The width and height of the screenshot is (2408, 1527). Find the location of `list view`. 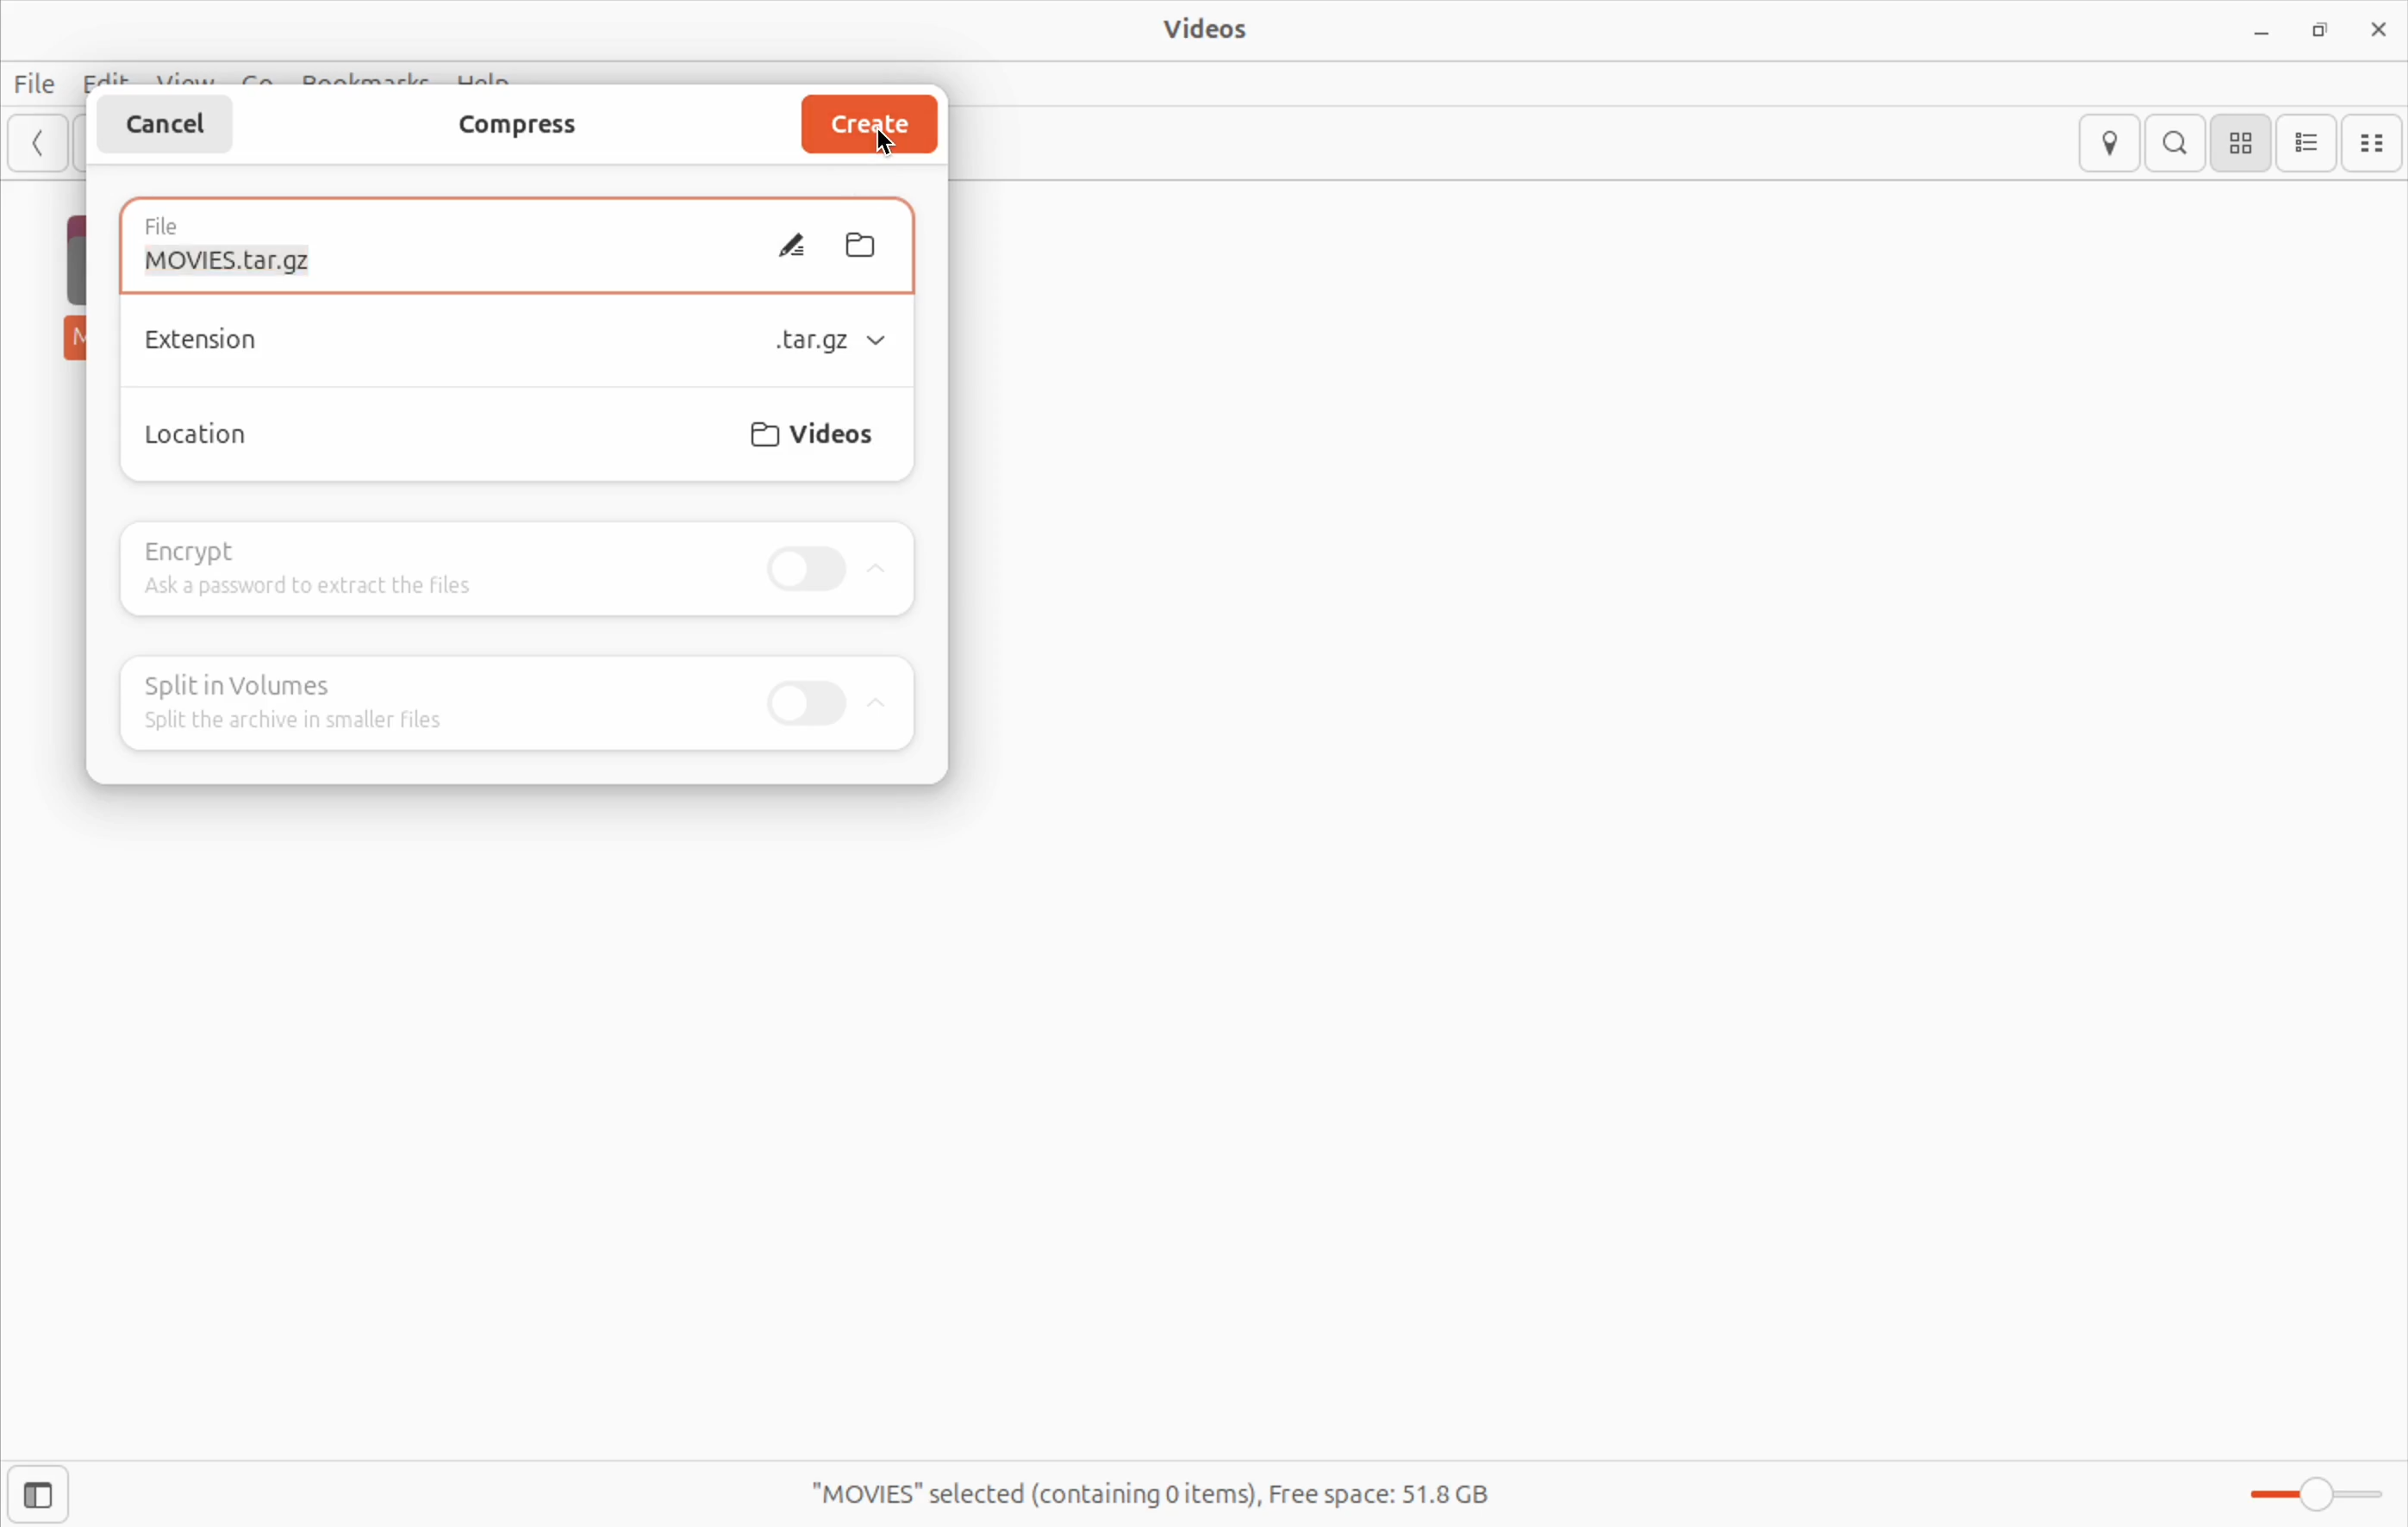

list view is located at coordinates (2308, 142).